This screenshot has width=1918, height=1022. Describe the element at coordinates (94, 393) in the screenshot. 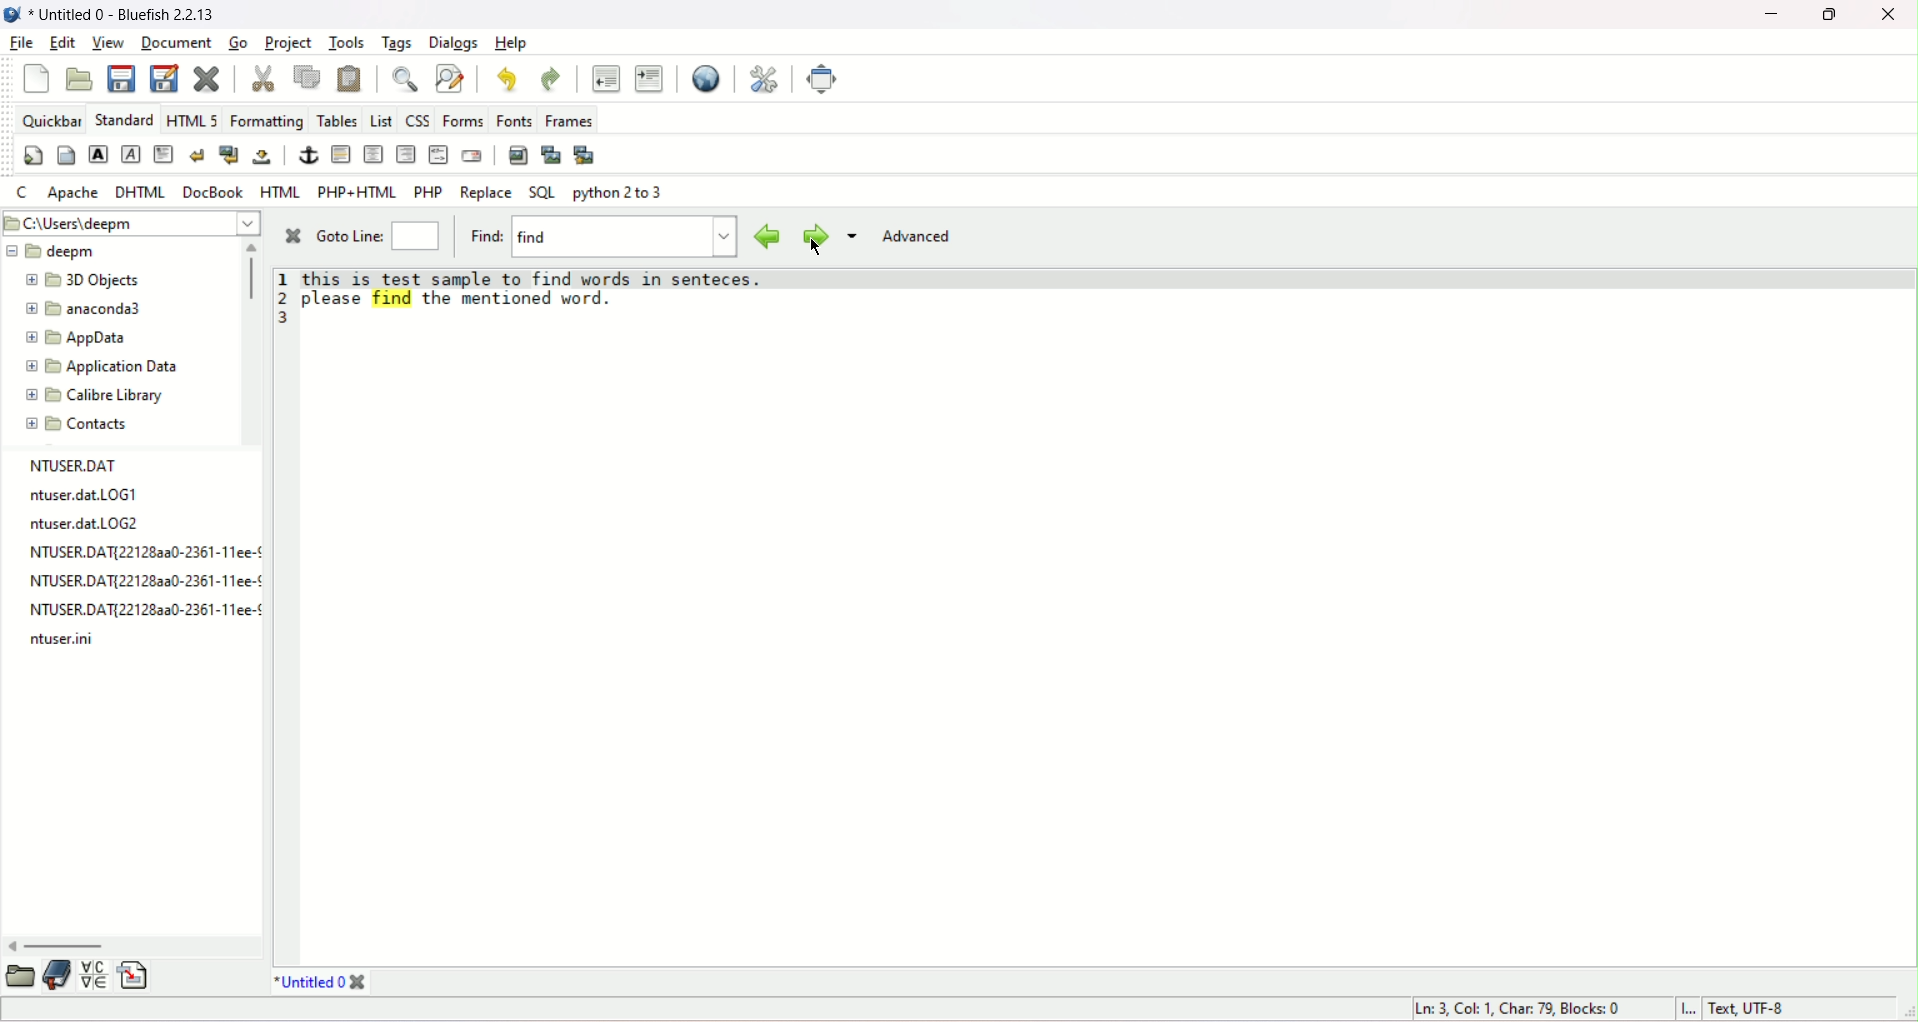

I see `calibre library` at that location.